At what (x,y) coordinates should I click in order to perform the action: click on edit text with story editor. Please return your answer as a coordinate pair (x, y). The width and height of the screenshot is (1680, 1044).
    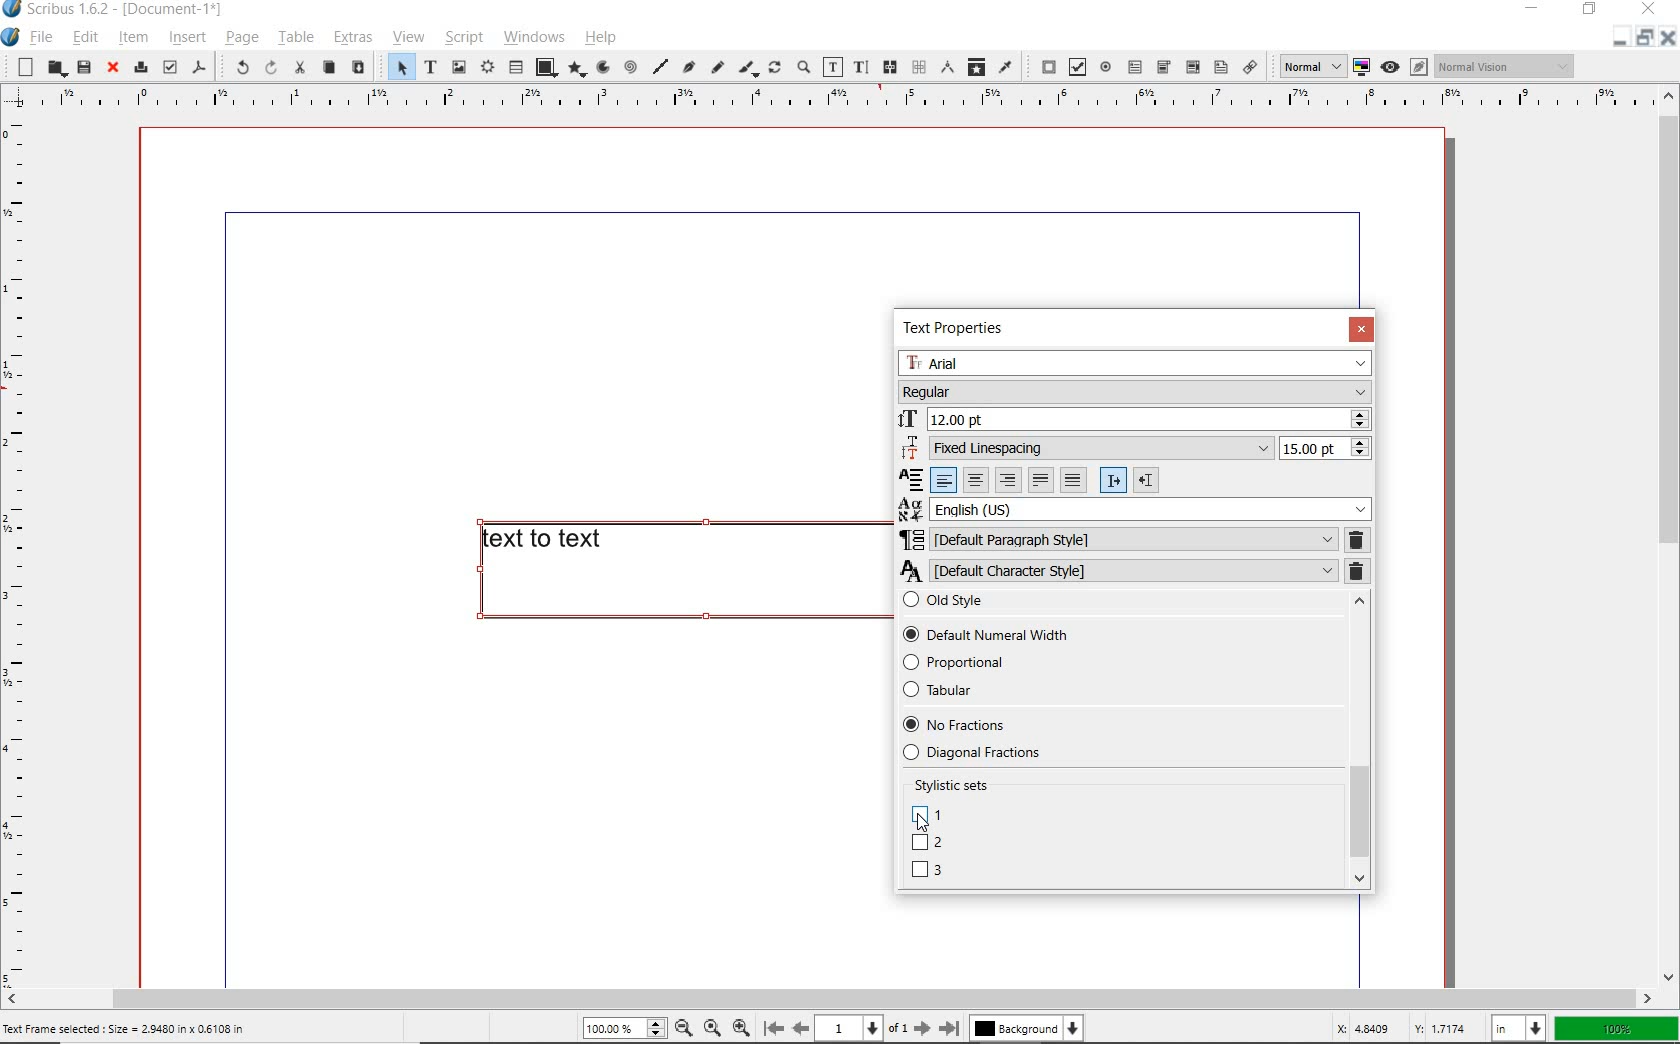
    Looking at the image, I should click on (860, 67).